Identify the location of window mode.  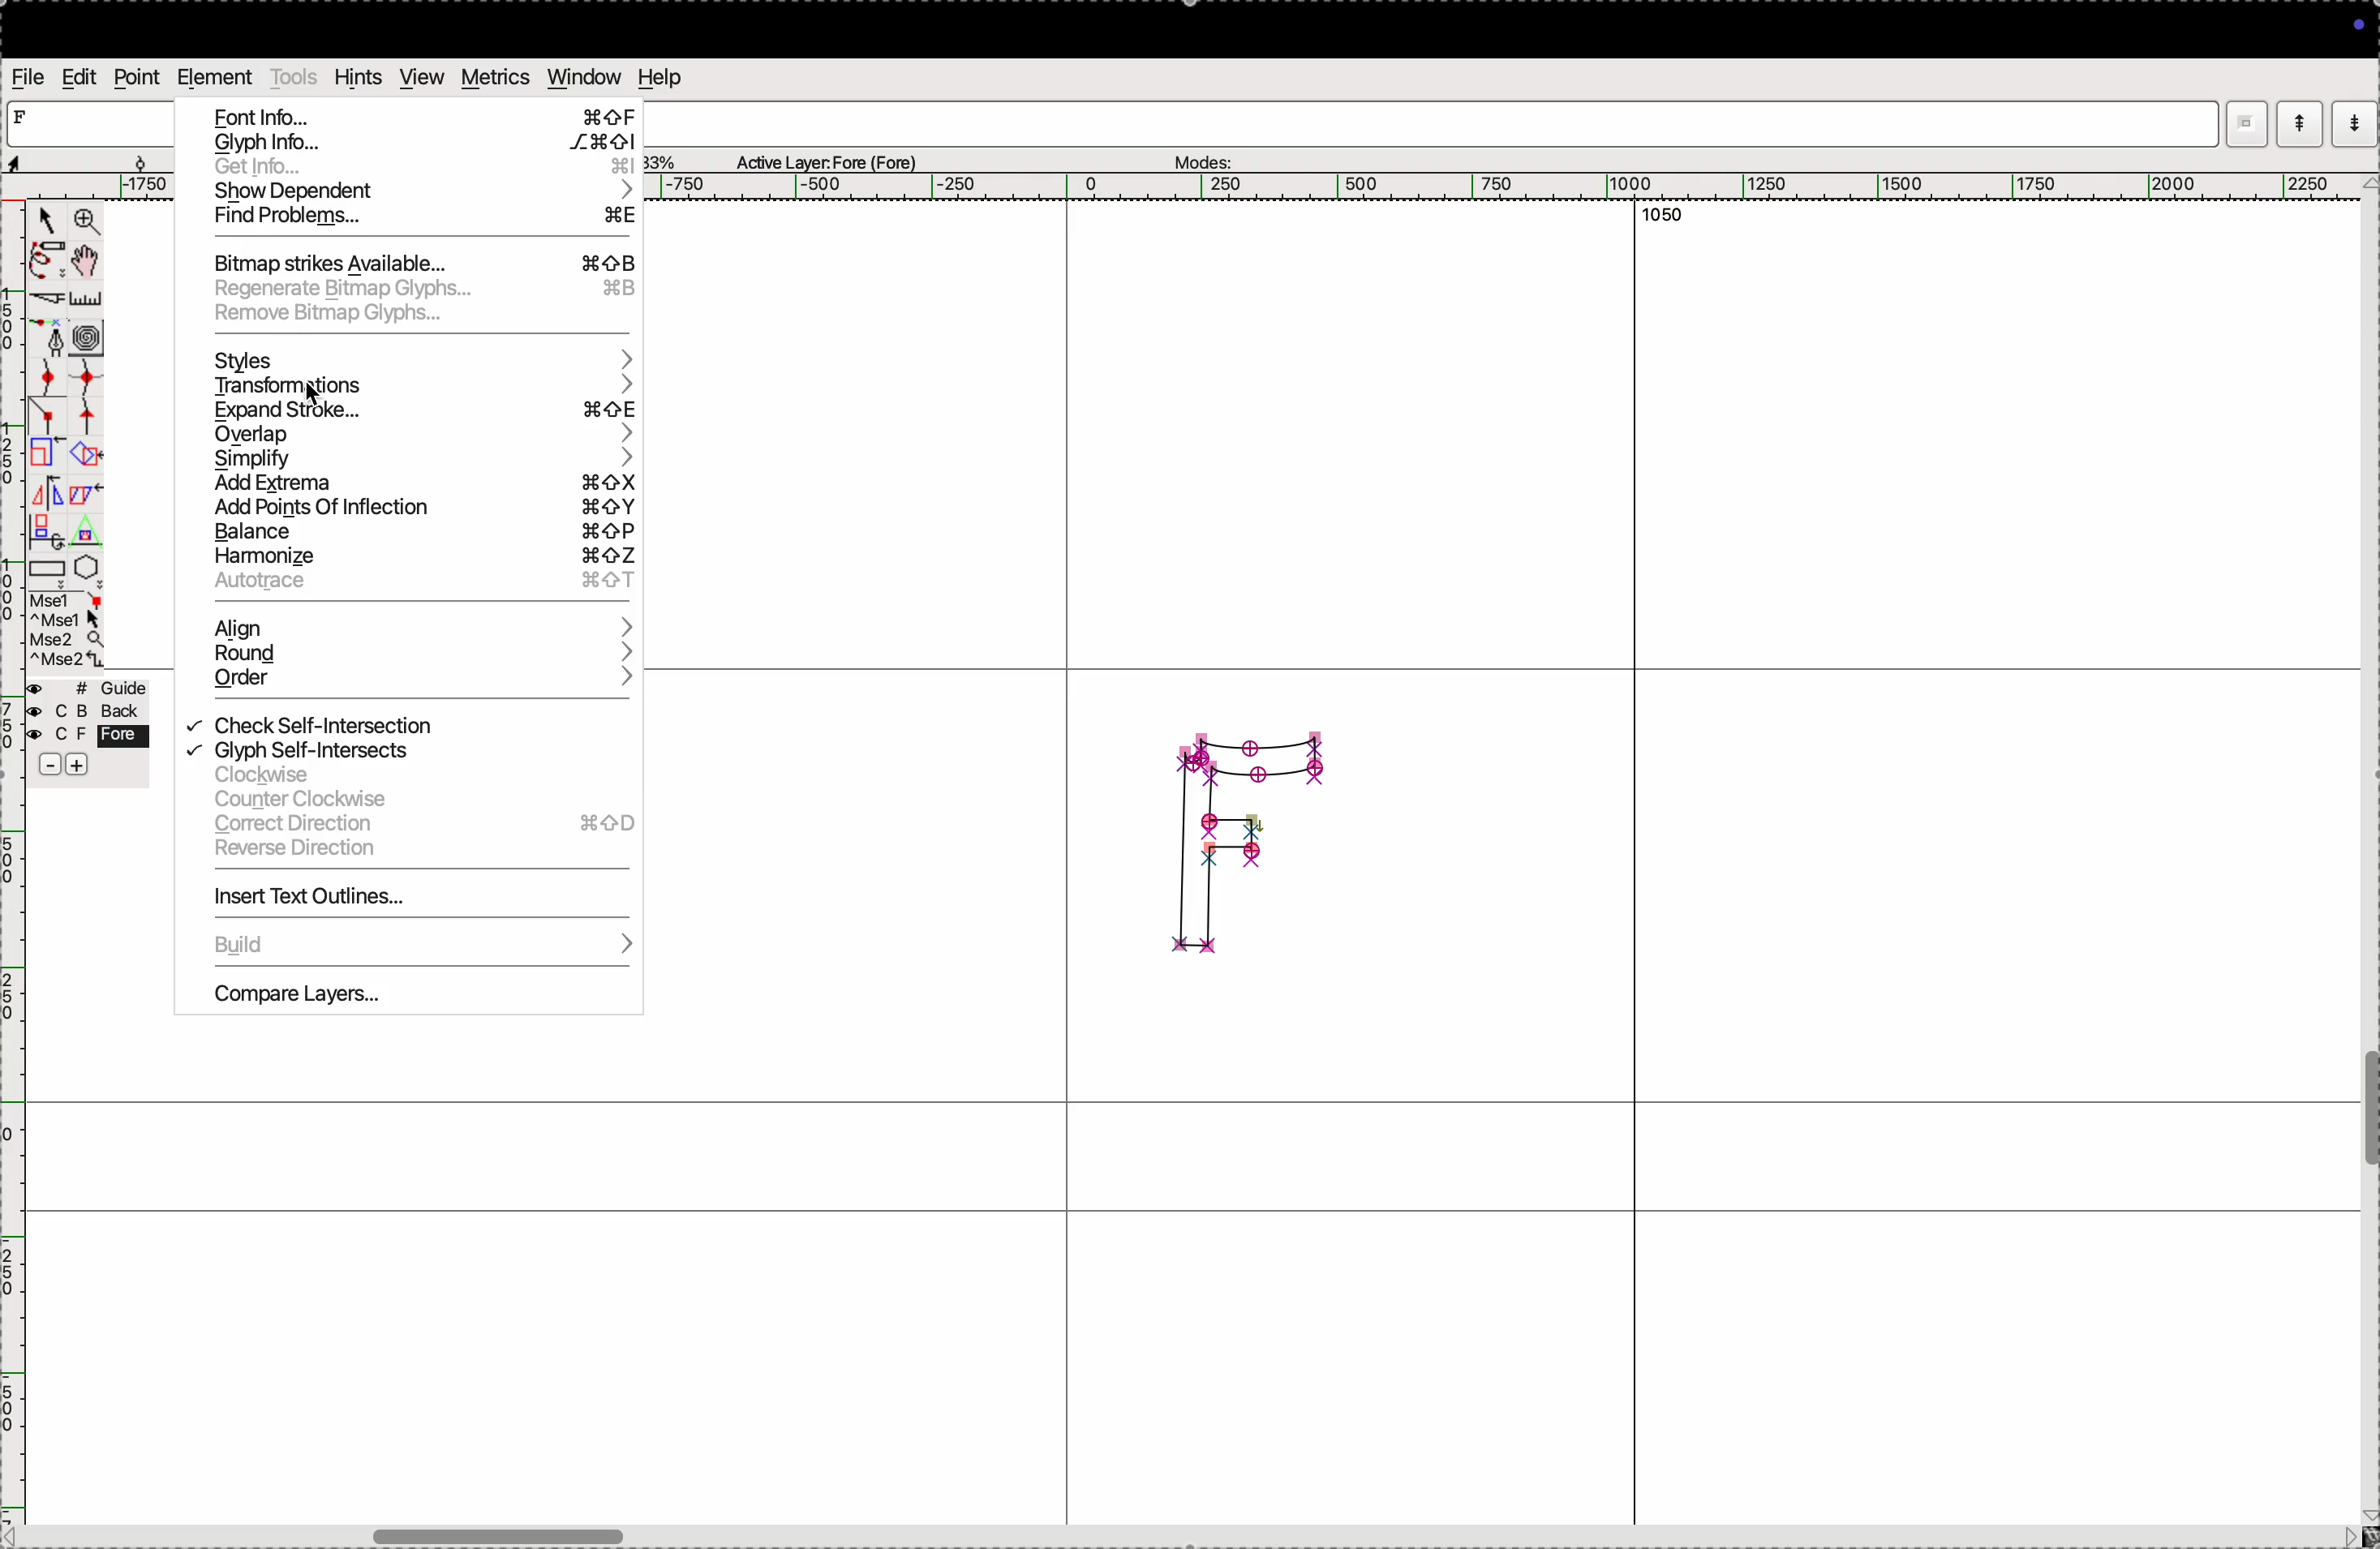
(2247, 126).